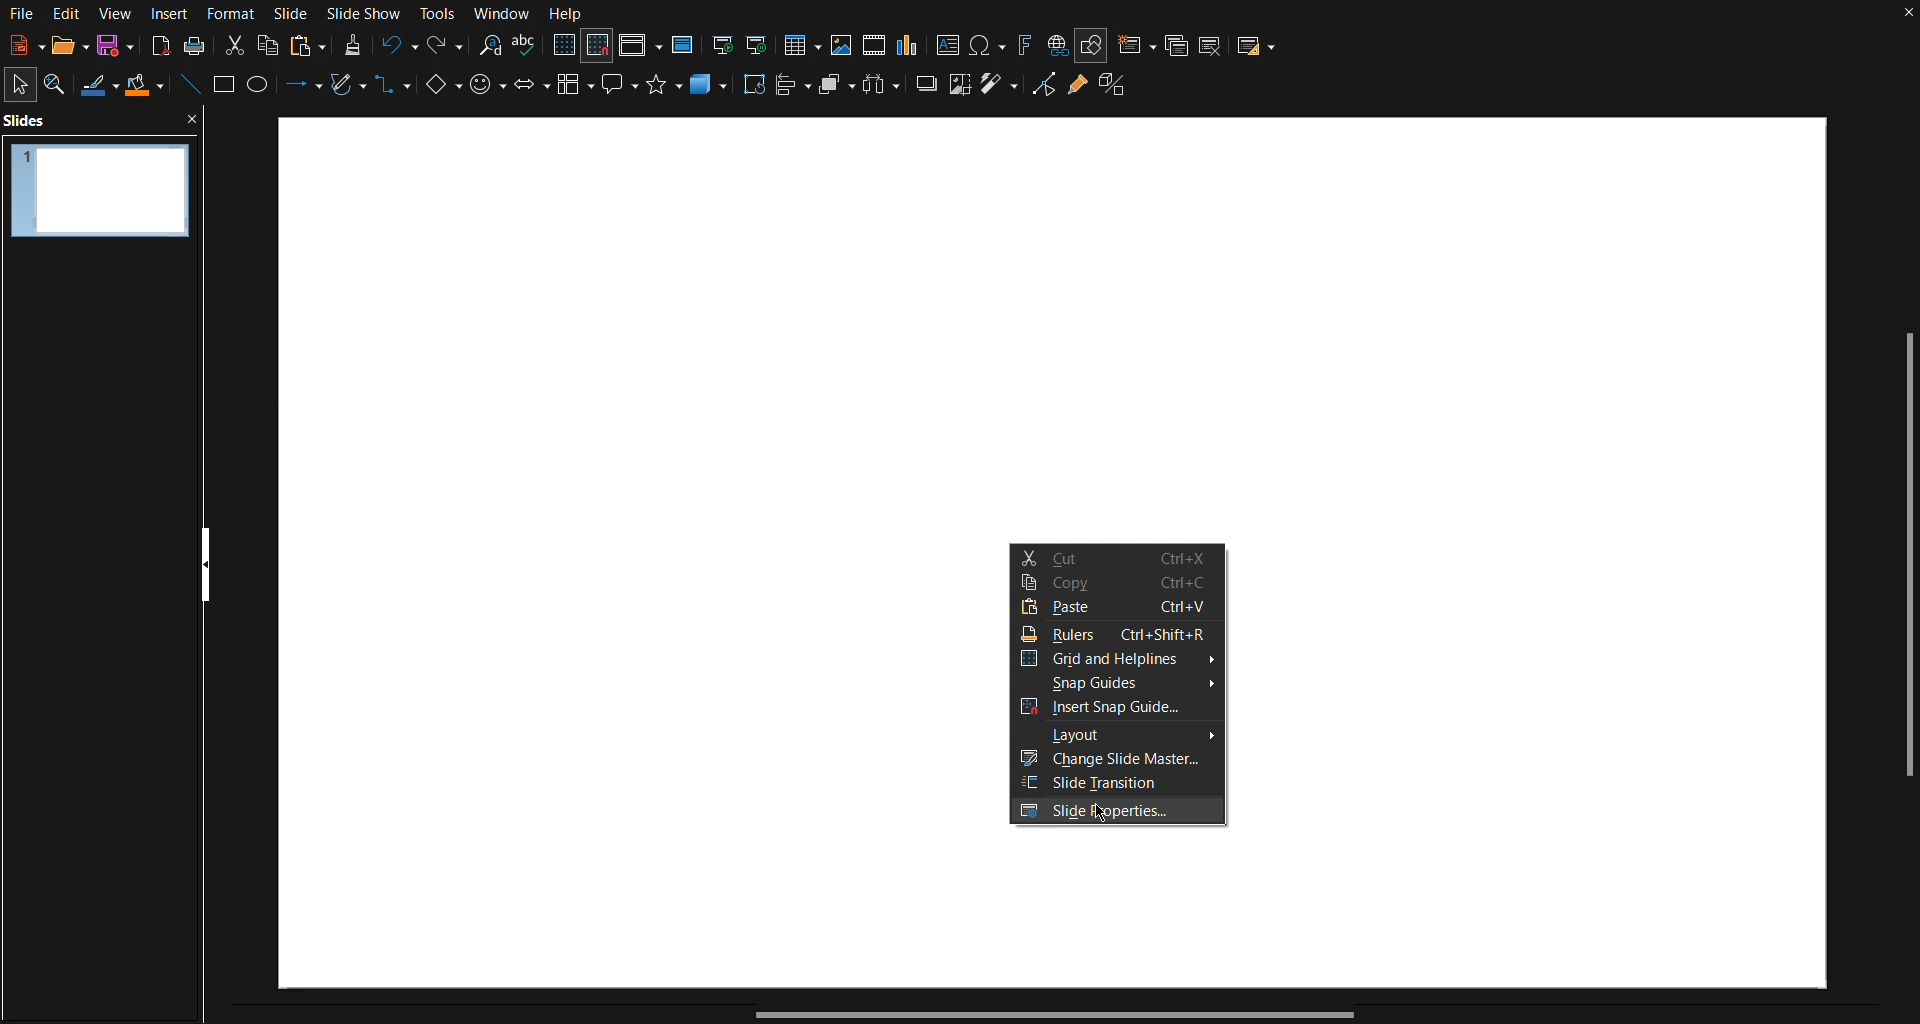  What do you see at coordinates (293, 13) in the screenshot?
I see `Slide` at bounding box center [293, 13].